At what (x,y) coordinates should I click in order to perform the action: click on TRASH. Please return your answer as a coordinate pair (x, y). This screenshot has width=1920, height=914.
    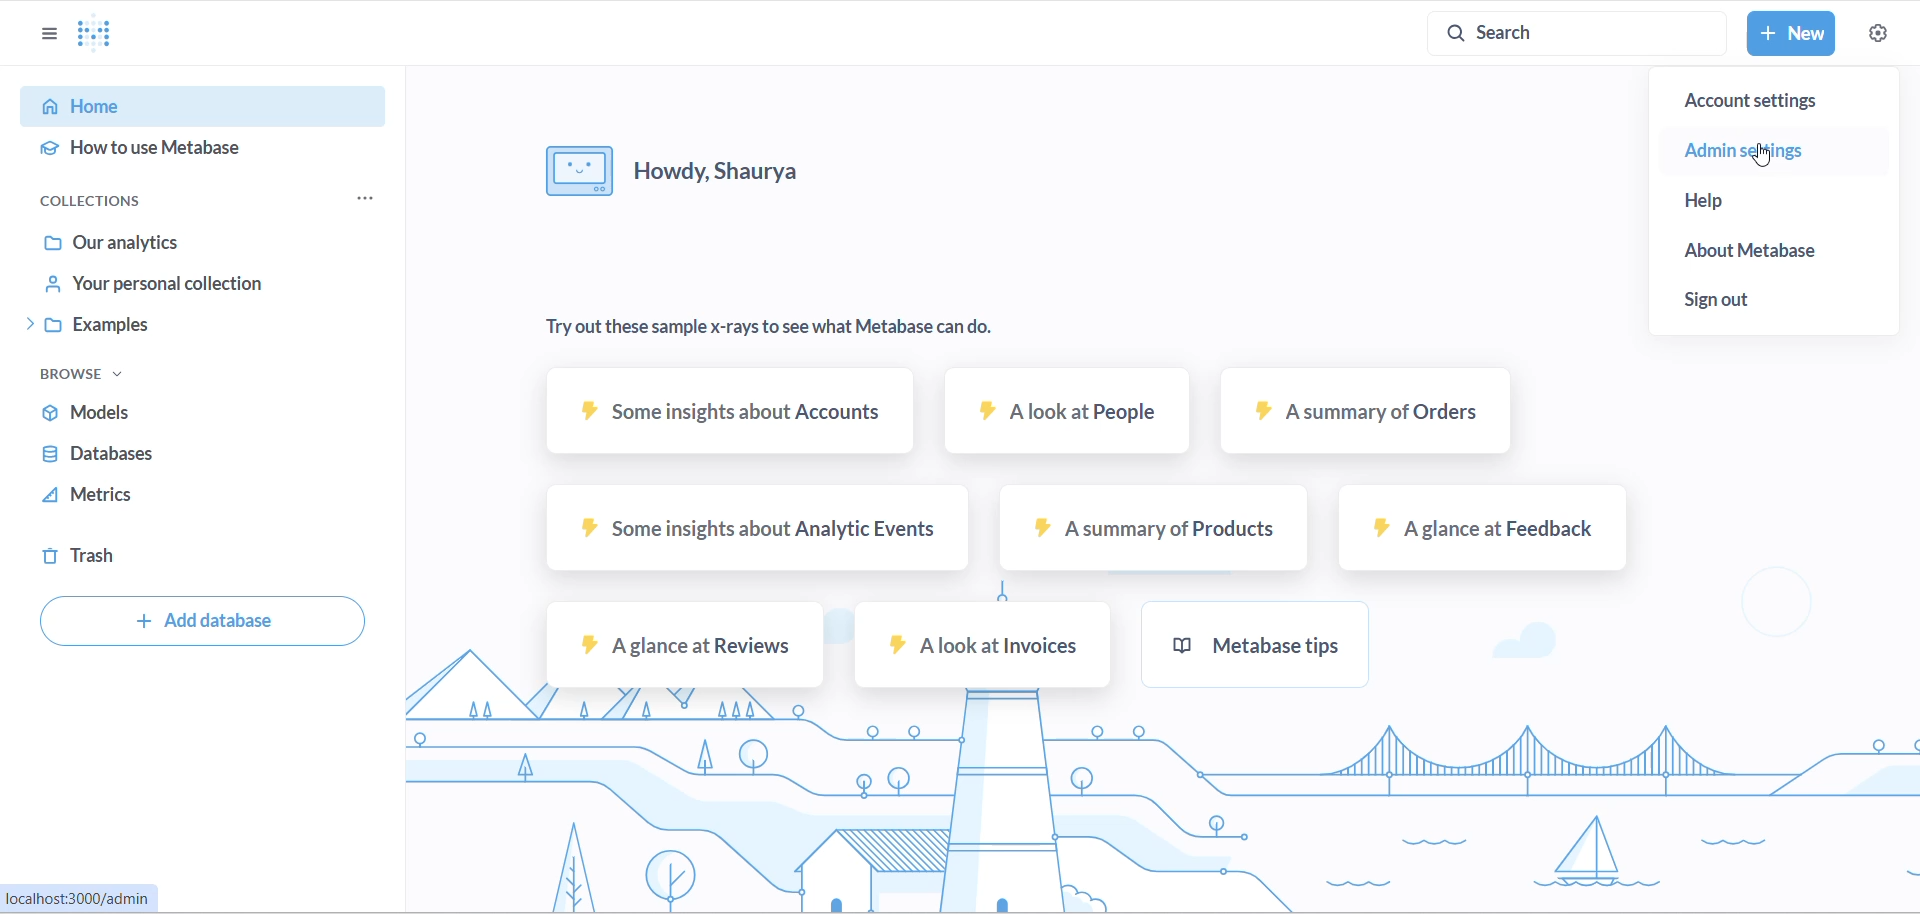
    Looking at the image, I should click on (121, 560).